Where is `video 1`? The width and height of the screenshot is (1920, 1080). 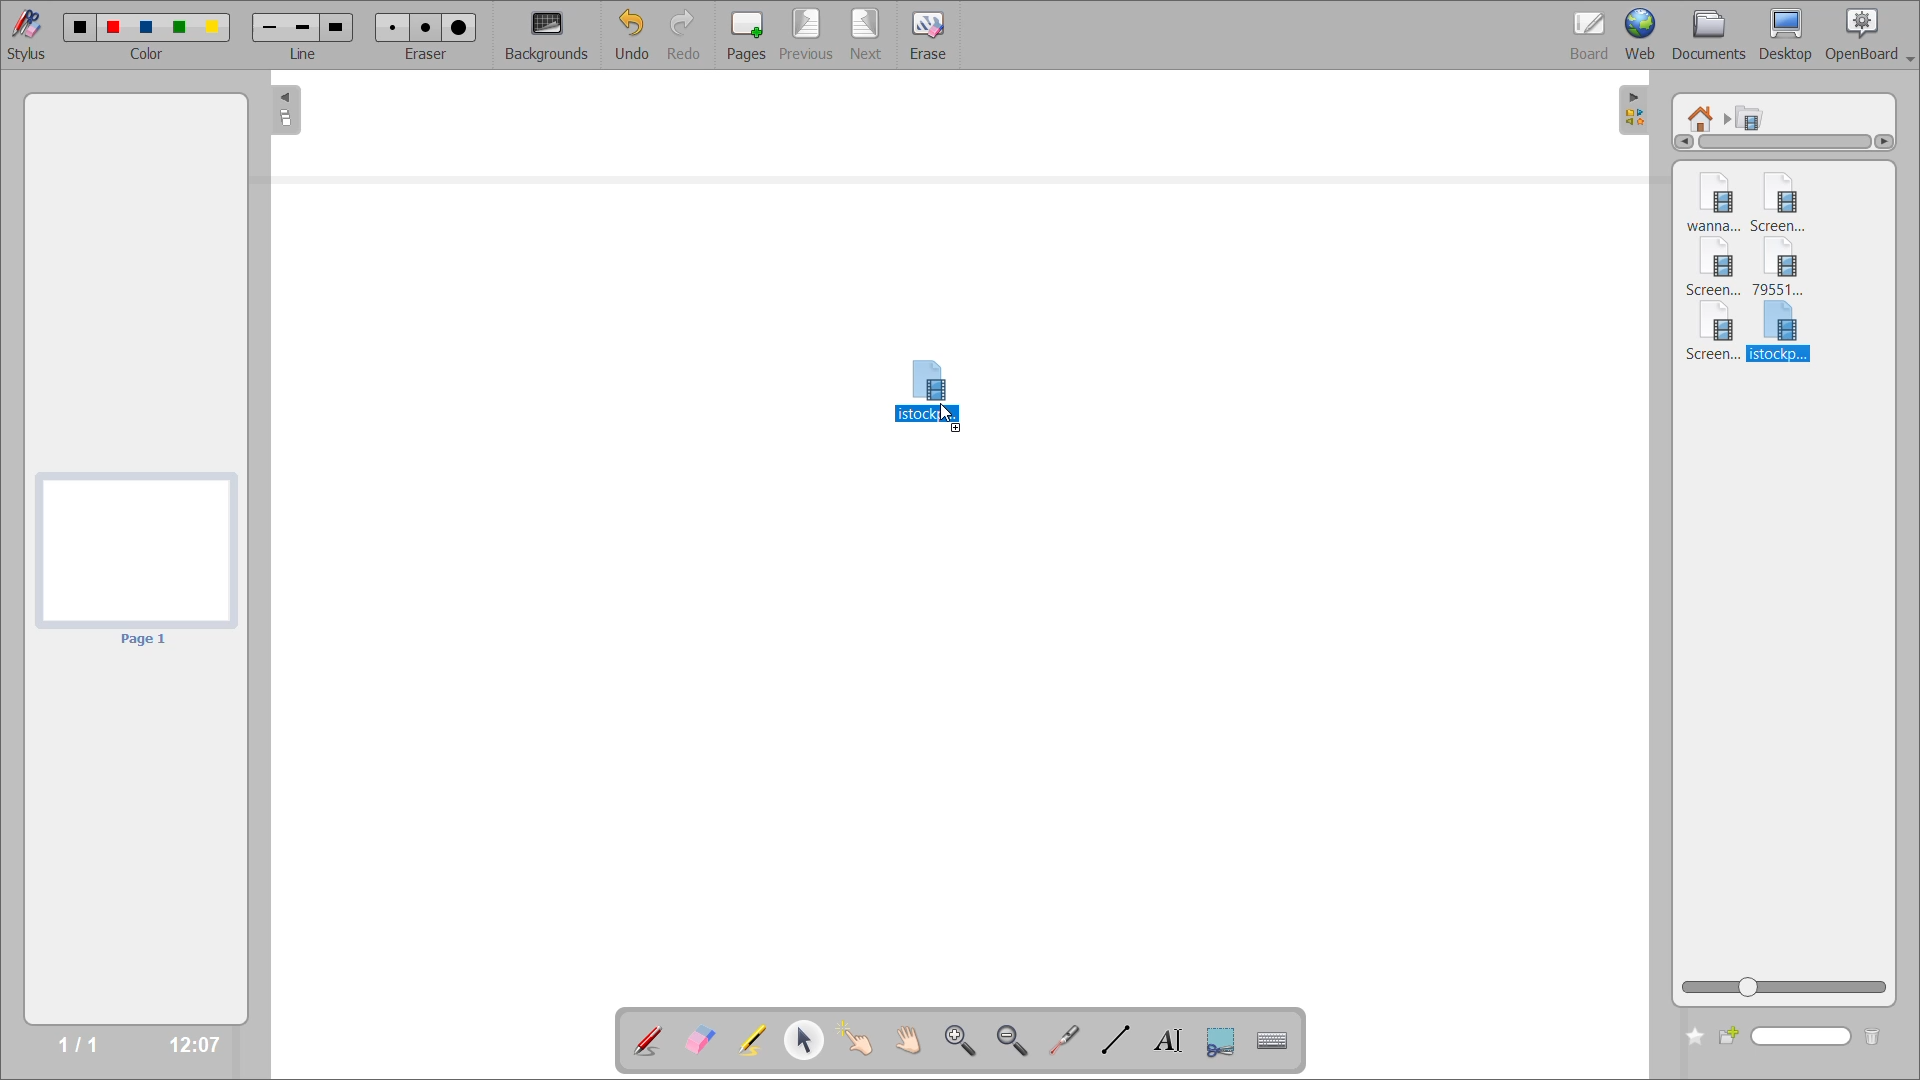 video 1 is located at coordinates (1705, 200).